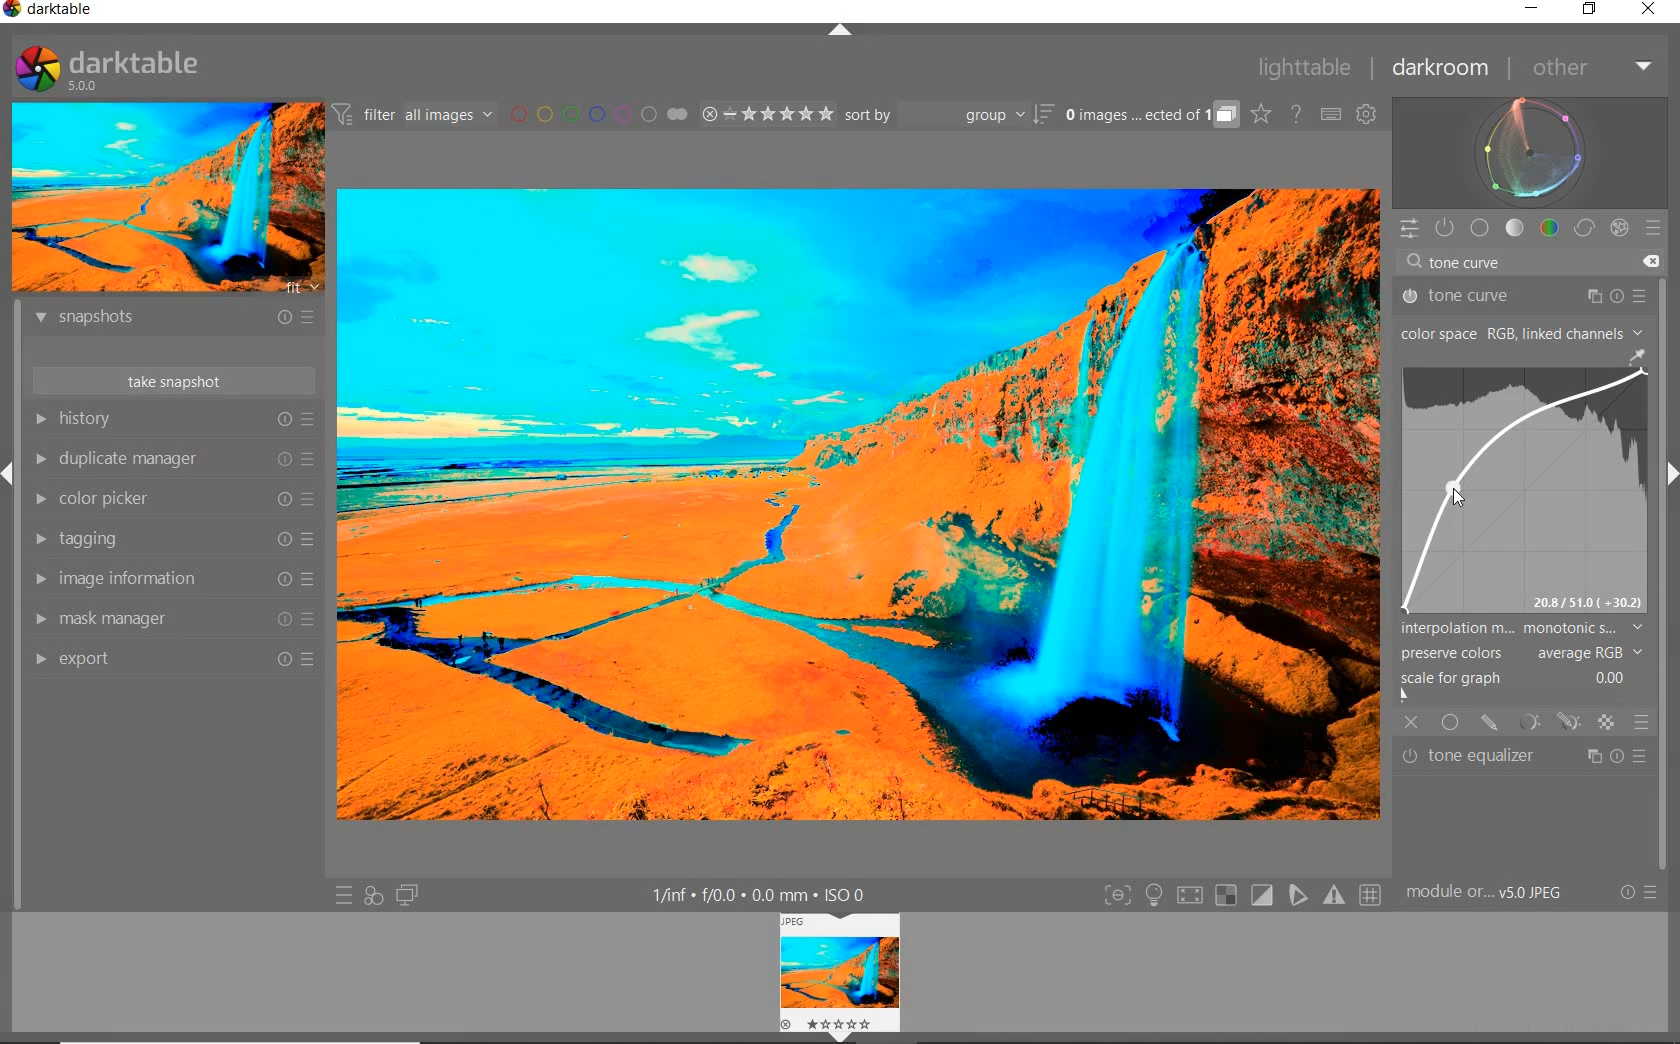  I want to click on COLOR SPACE, so click(1523, 332).